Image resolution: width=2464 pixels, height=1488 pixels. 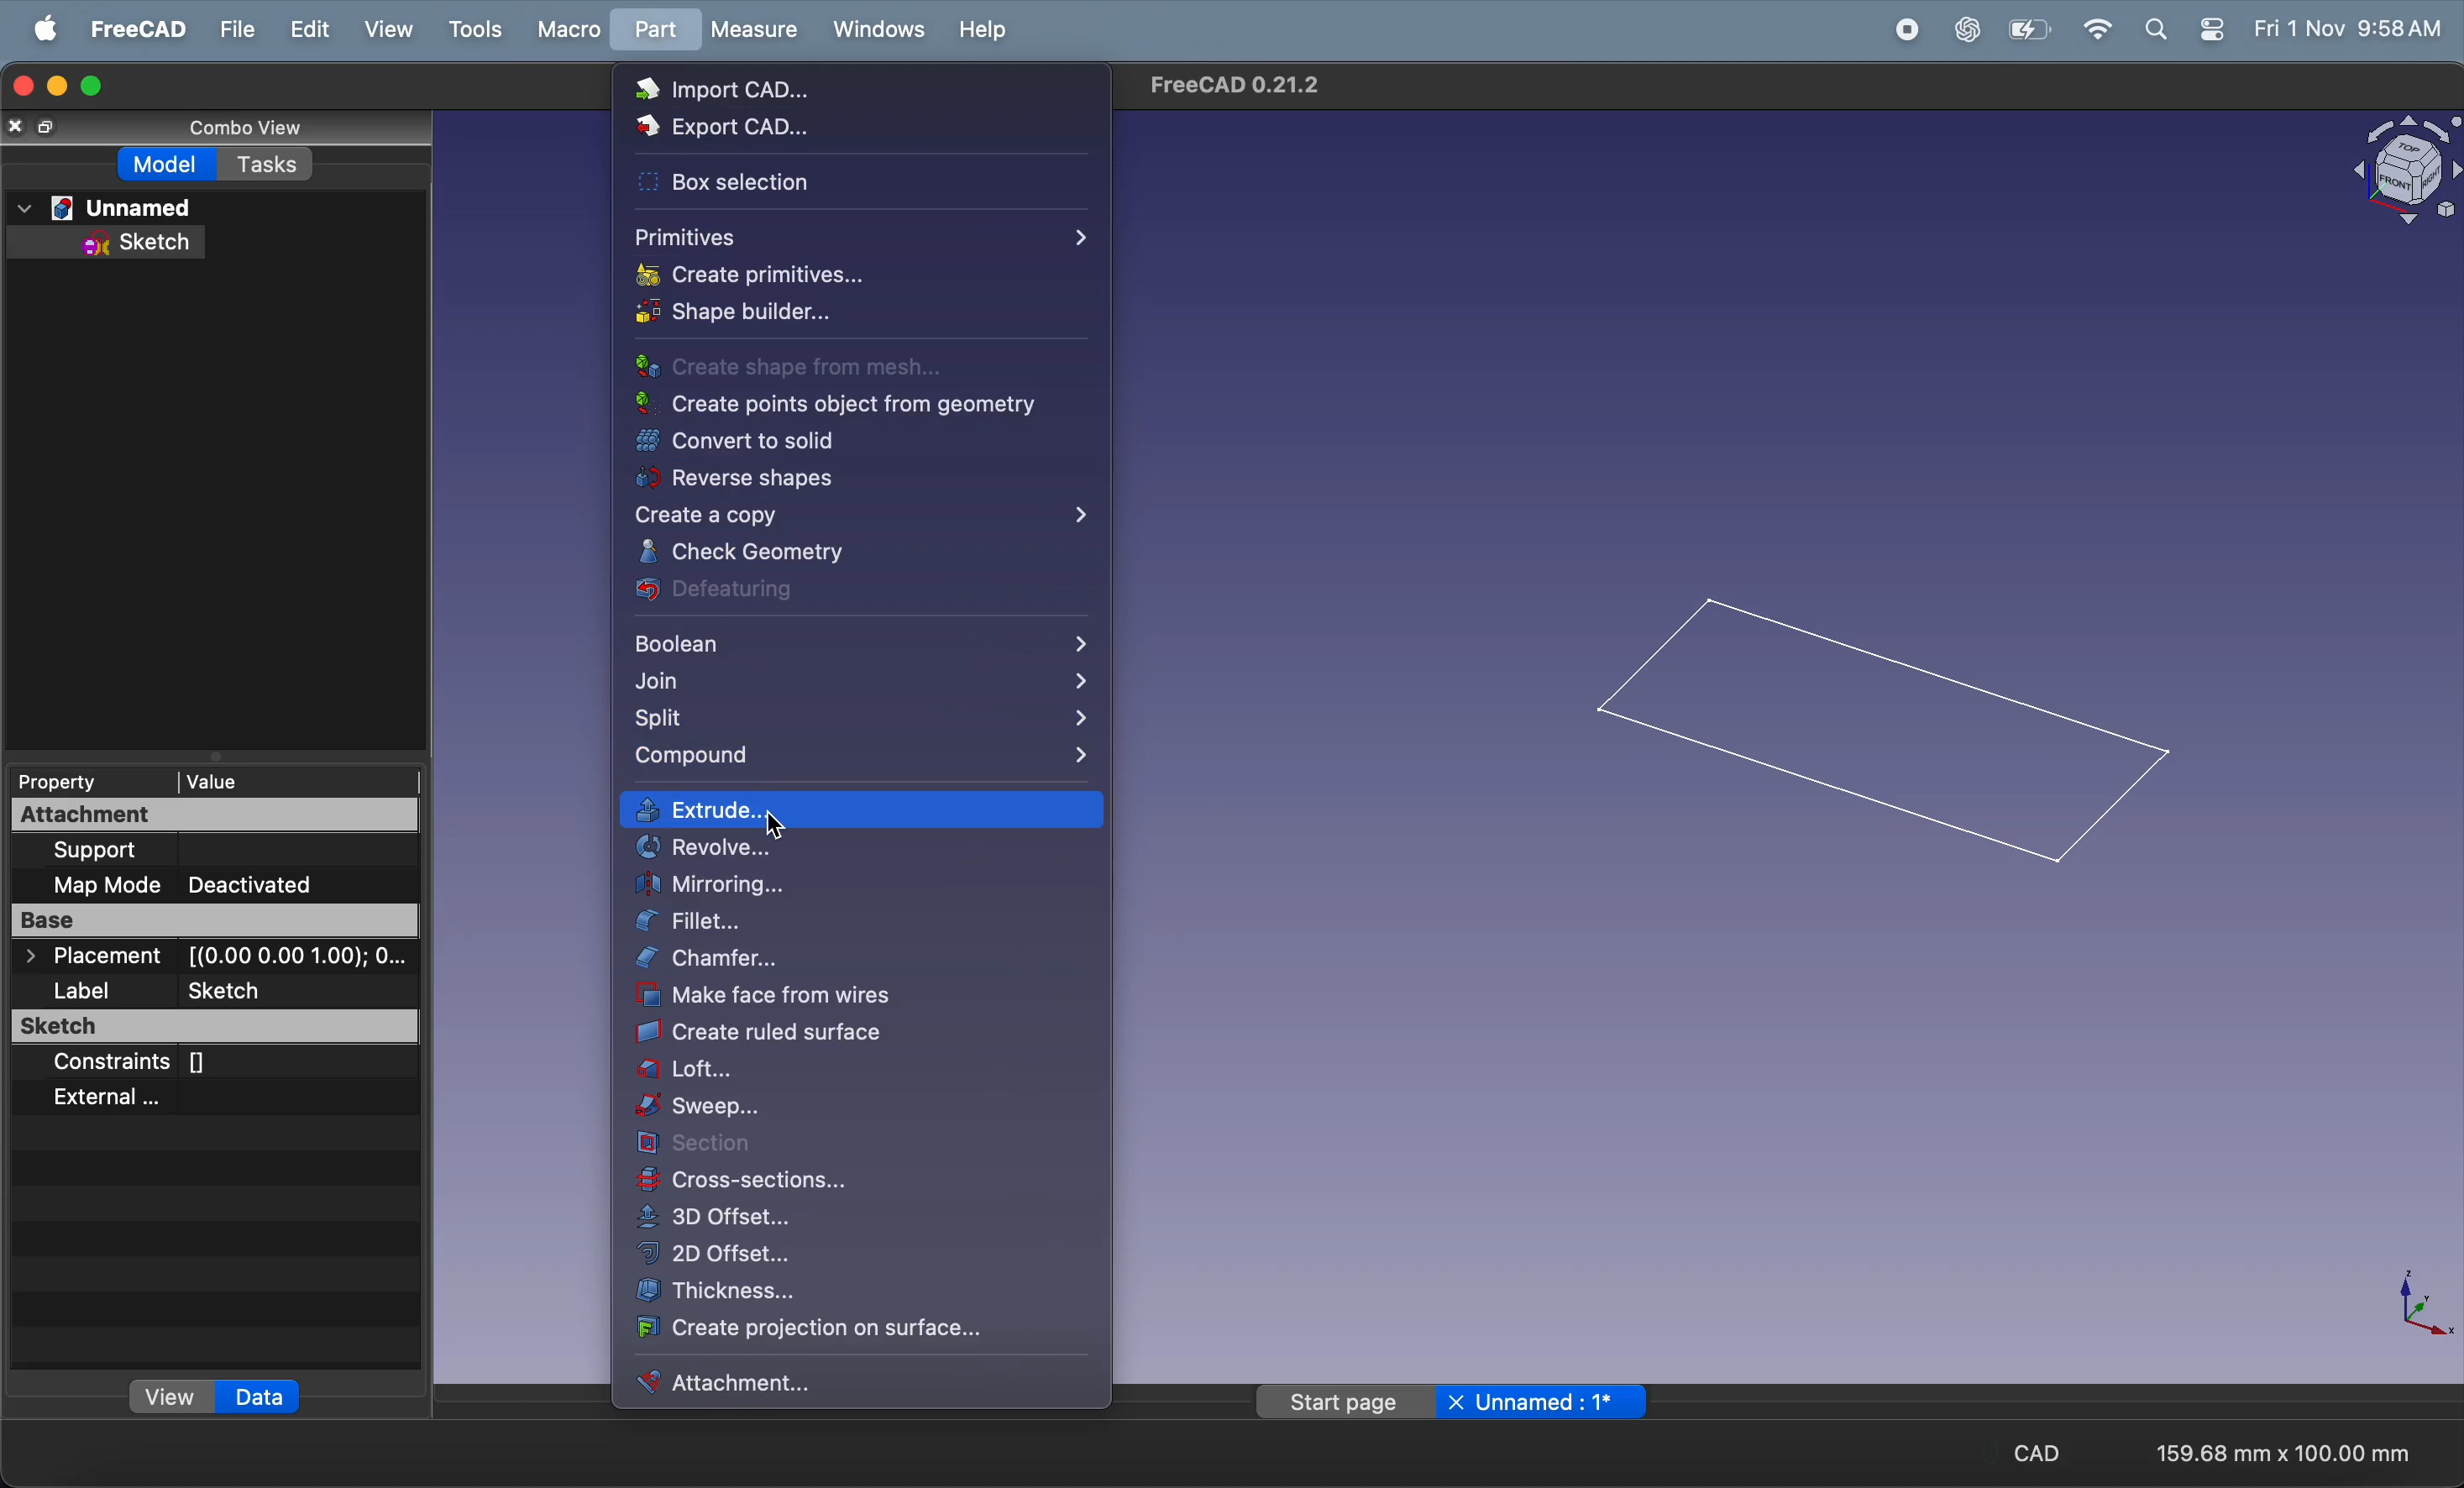 I want to click on loft, so click(x=860, y=1075).